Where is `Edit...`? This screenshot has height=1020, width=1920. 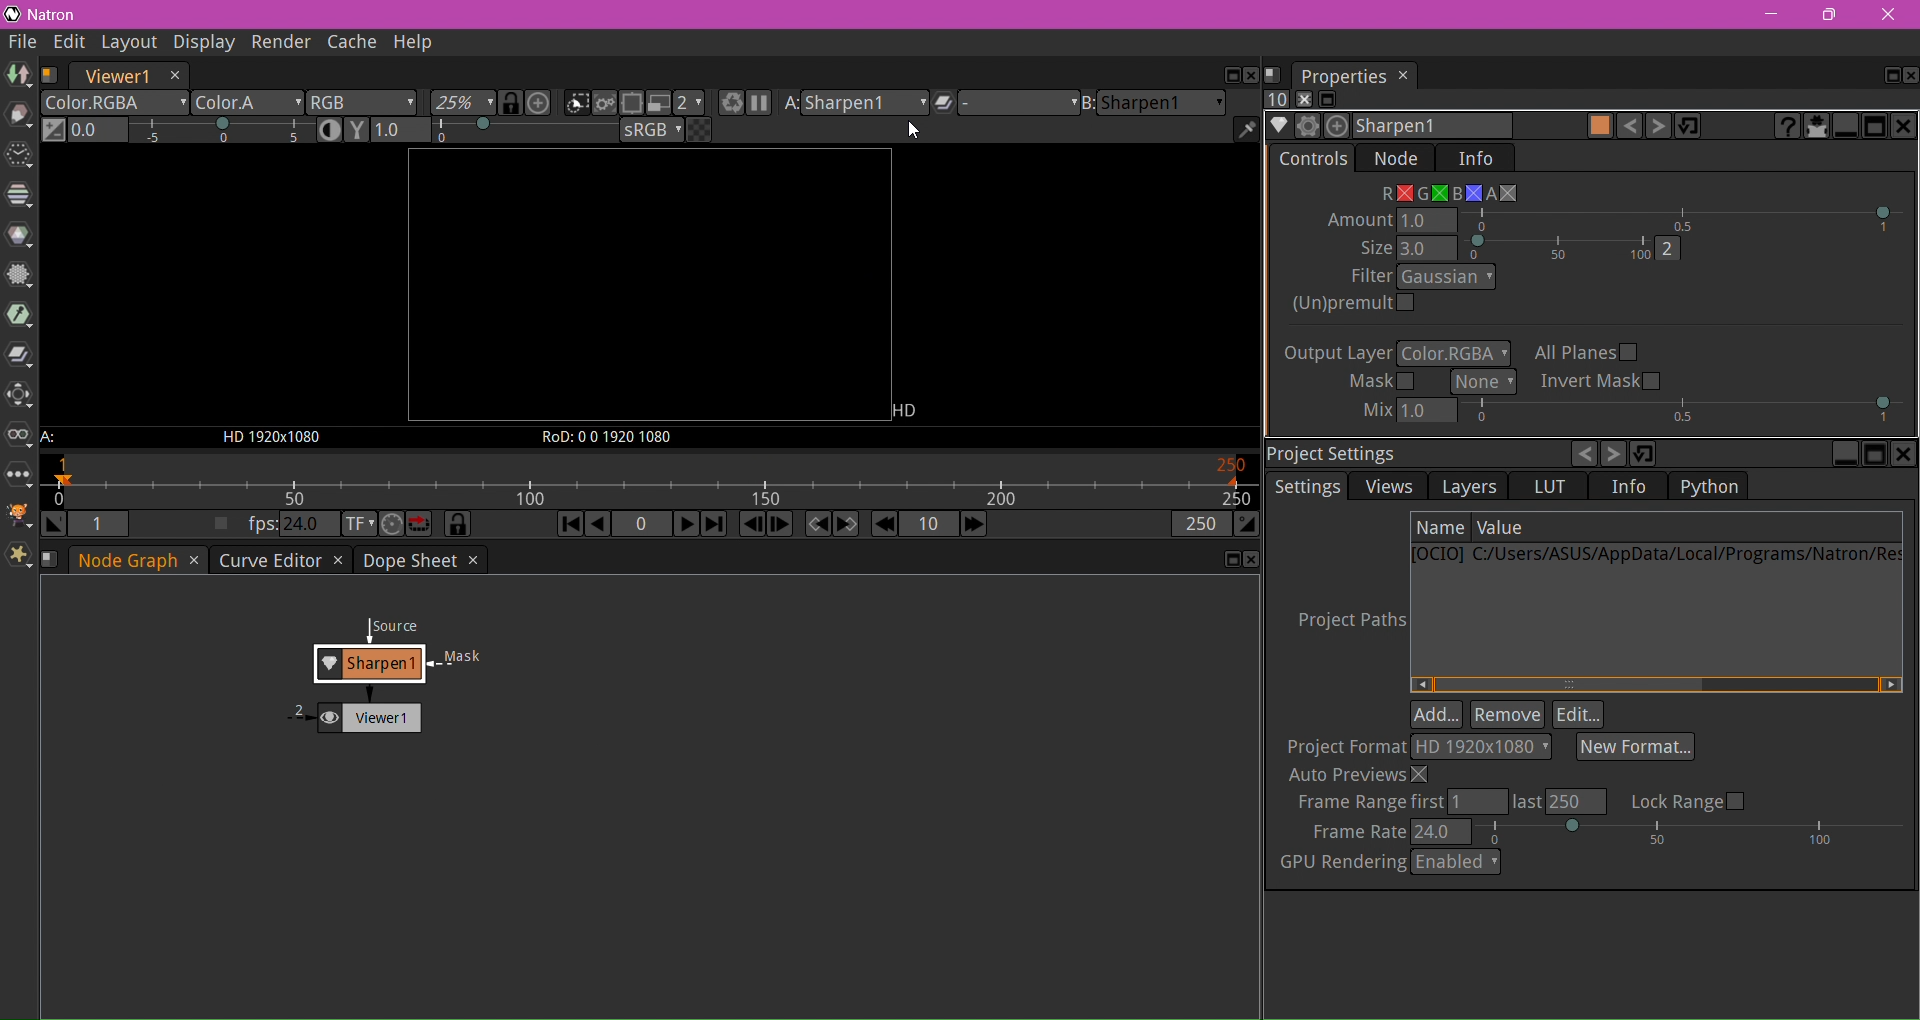 Edit... is located at coordinates (1579, 715).